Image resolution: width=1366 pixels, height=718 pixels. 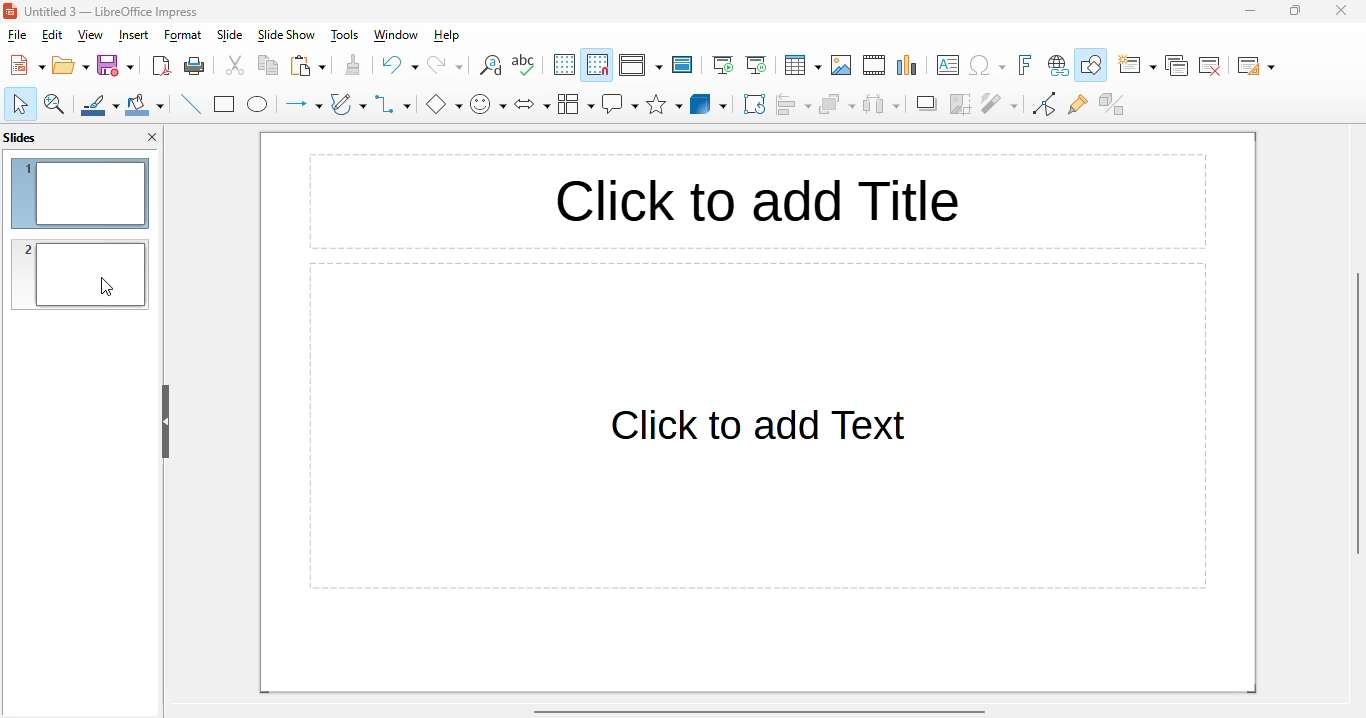 What do you see at coordinates (100, 105) in the screenshot?
I see `line color` at bounding box center [100, 105].